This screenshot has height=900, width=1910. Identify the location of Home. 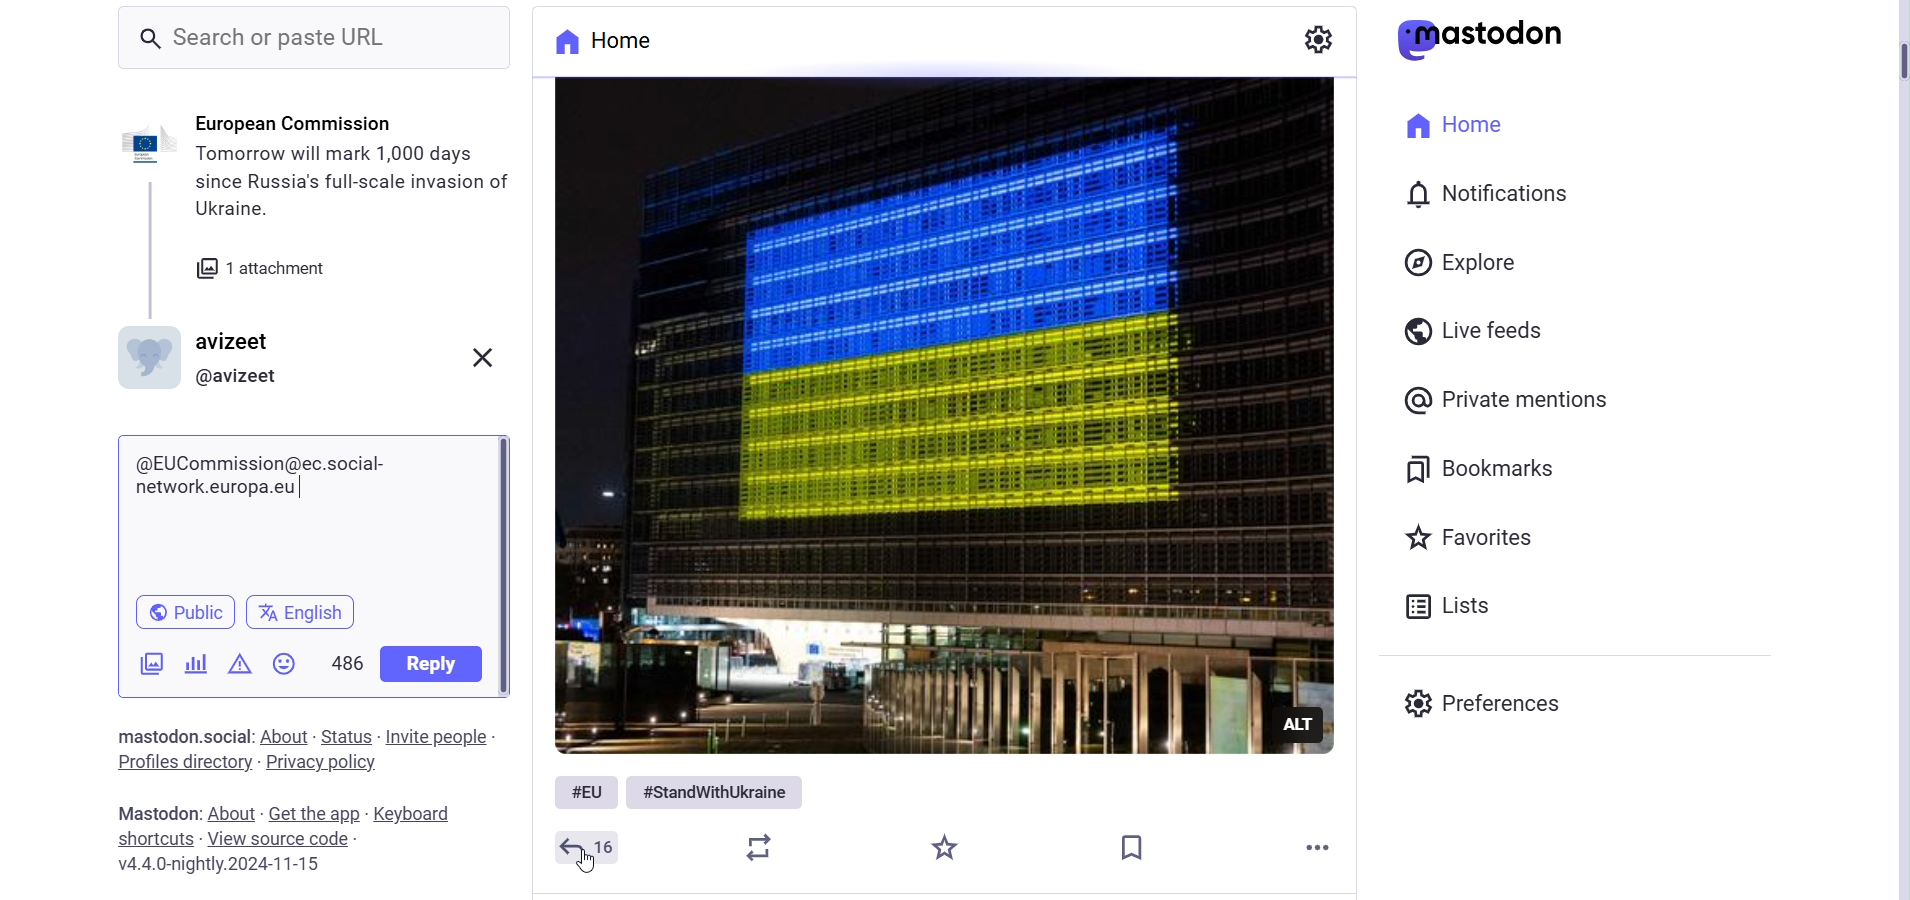
(624, 42).